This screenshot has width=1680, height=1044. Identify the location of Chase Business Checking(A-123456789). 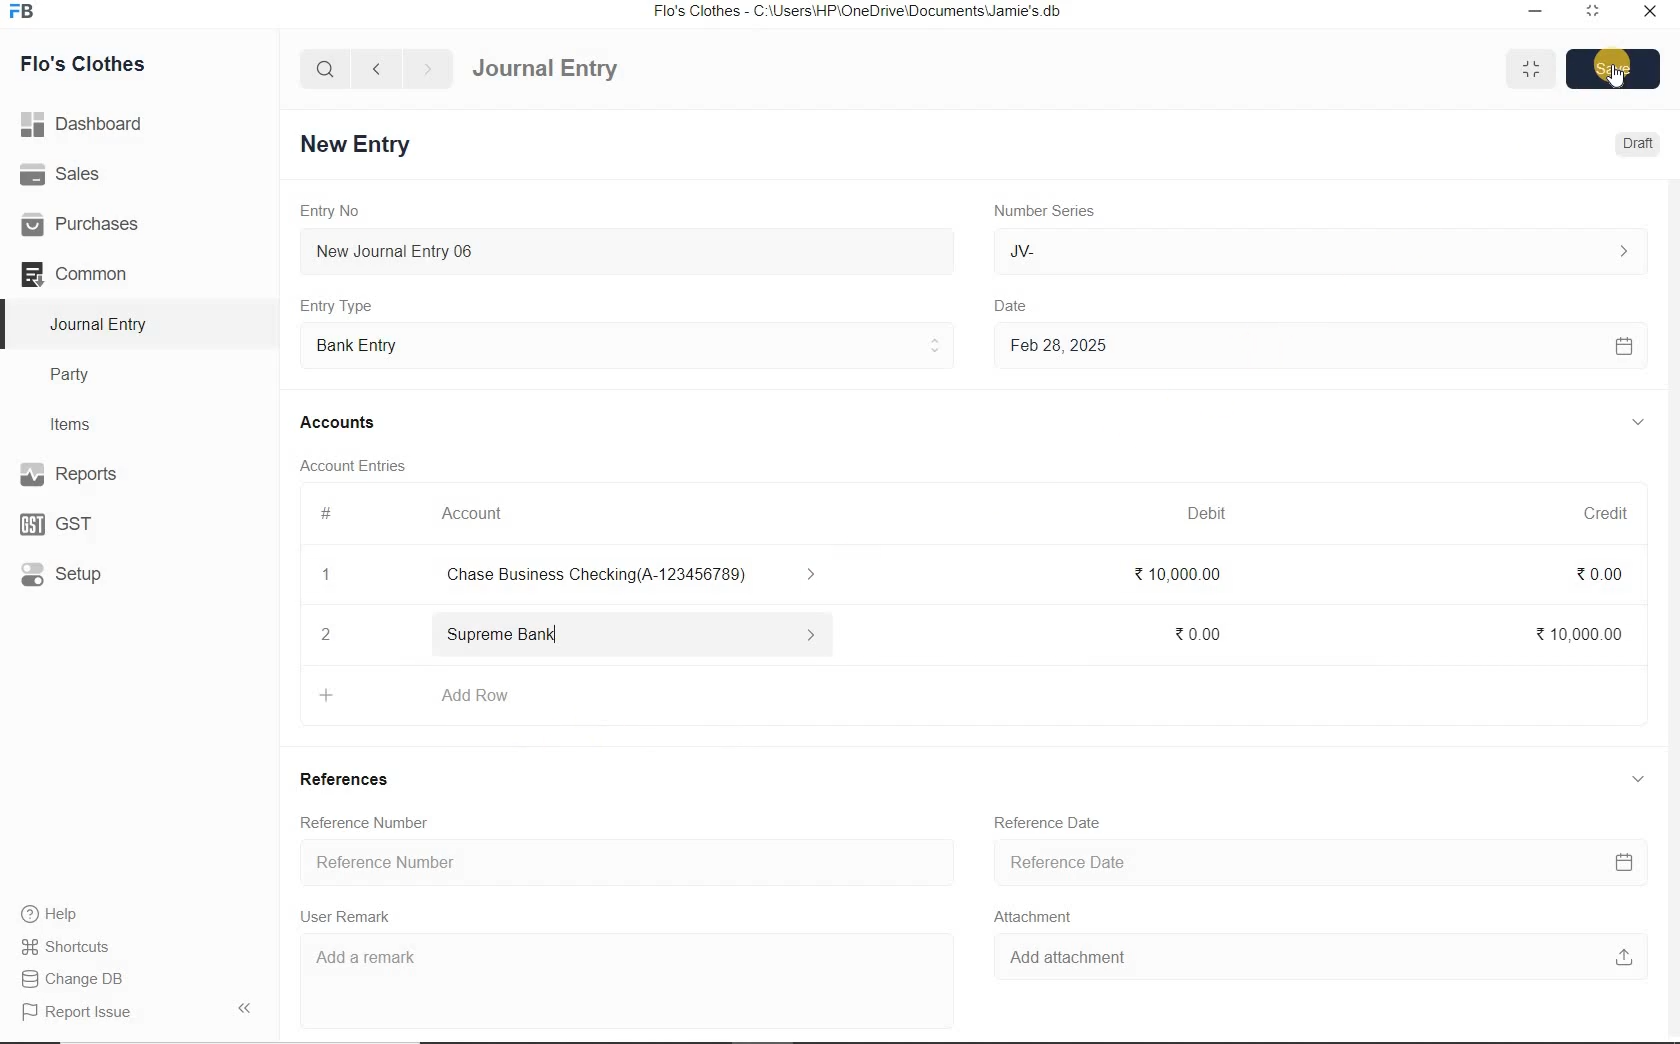
(642, 576).